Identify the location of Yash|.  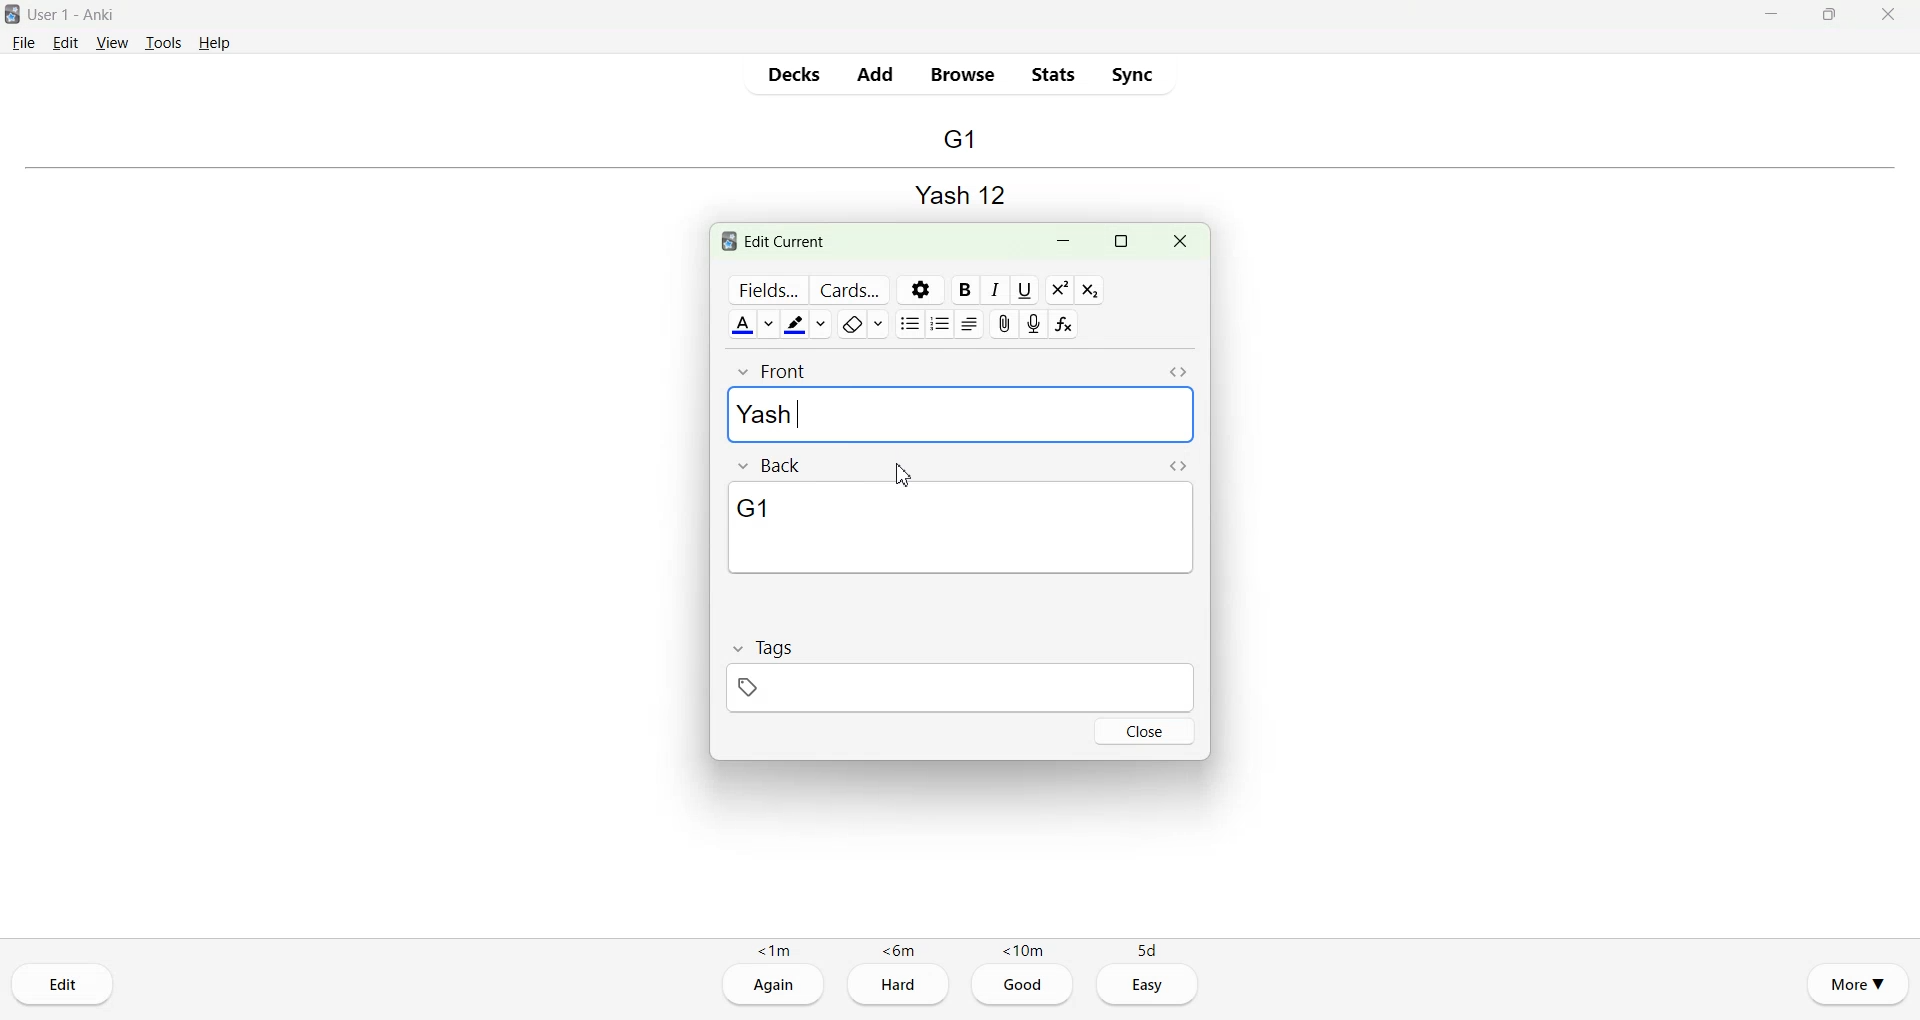
(963, 416).